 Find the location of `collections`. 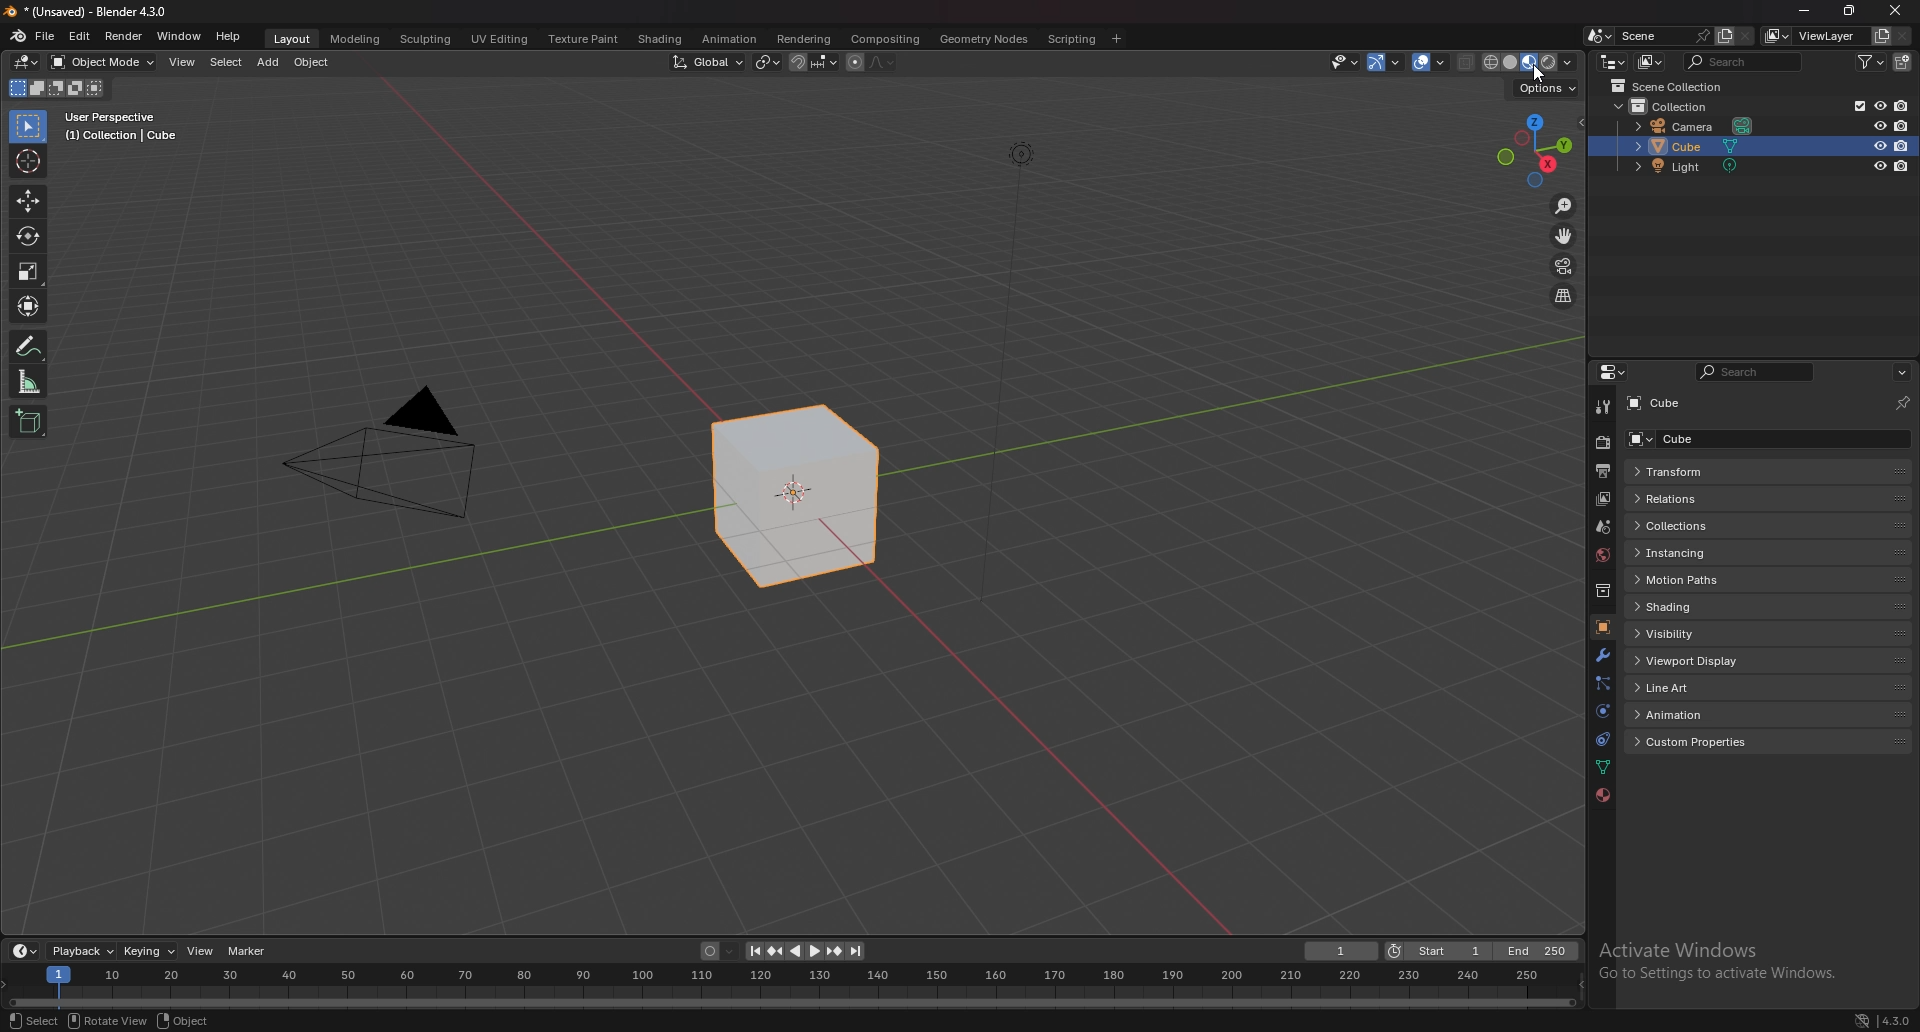

collections is located at coordinates (1733, 527).